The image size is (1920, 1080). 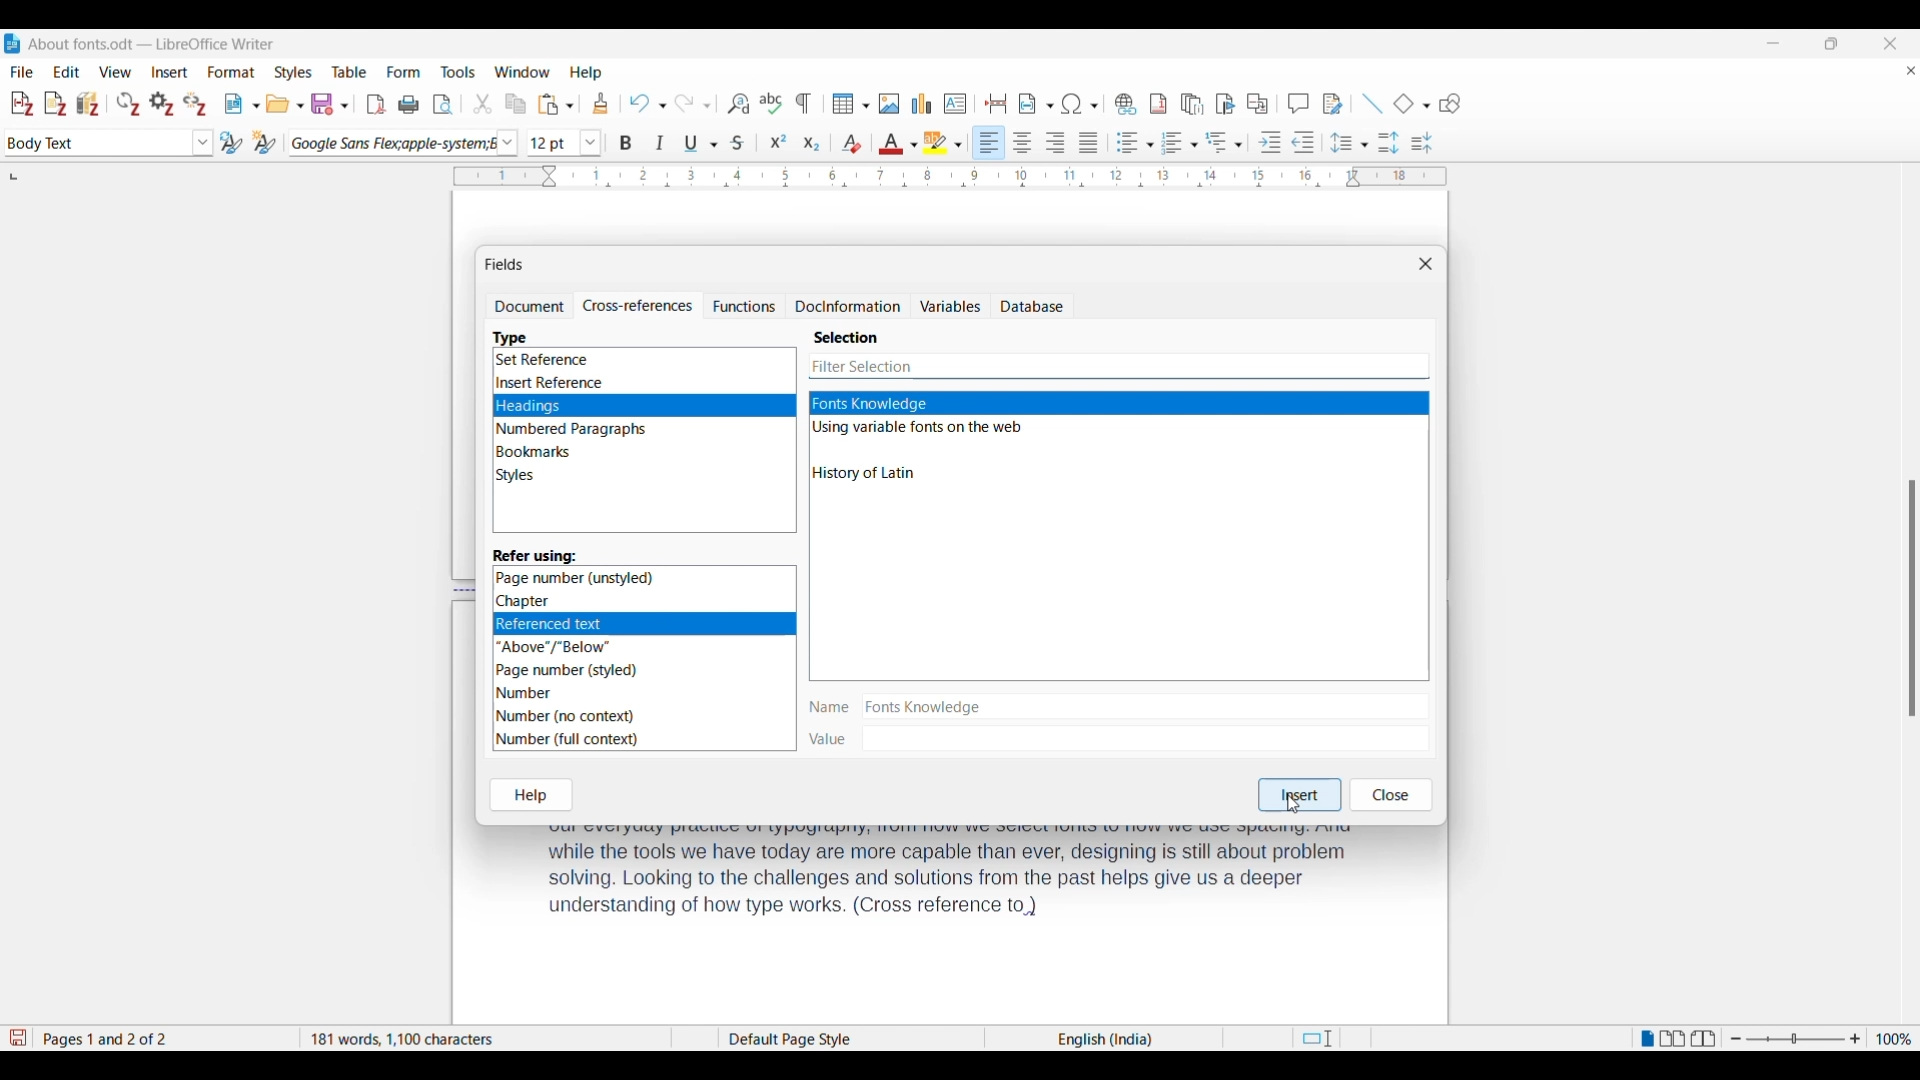 What do you see at coordinates (641, 622) in the screenshot?
I see `Referencedtet` at bounding box center [641, 622].